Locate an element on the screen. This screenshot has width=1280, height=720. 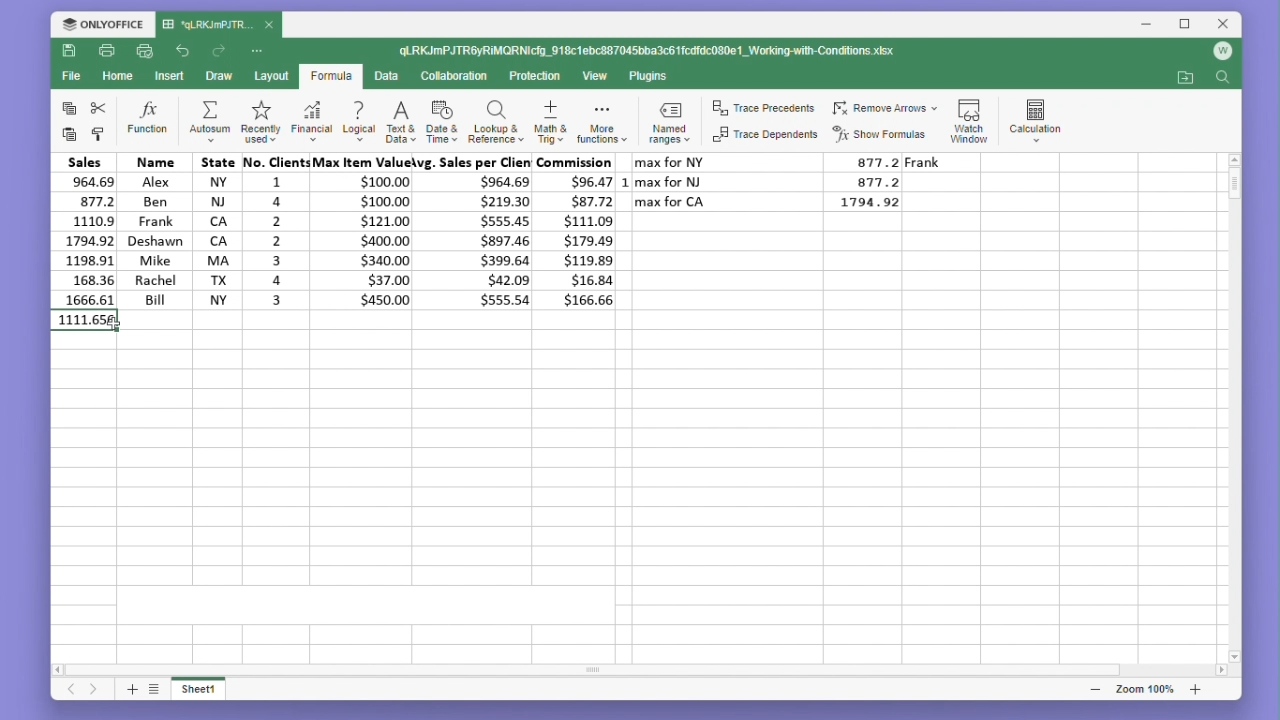
Date and time is located at coordinates (441, 119).